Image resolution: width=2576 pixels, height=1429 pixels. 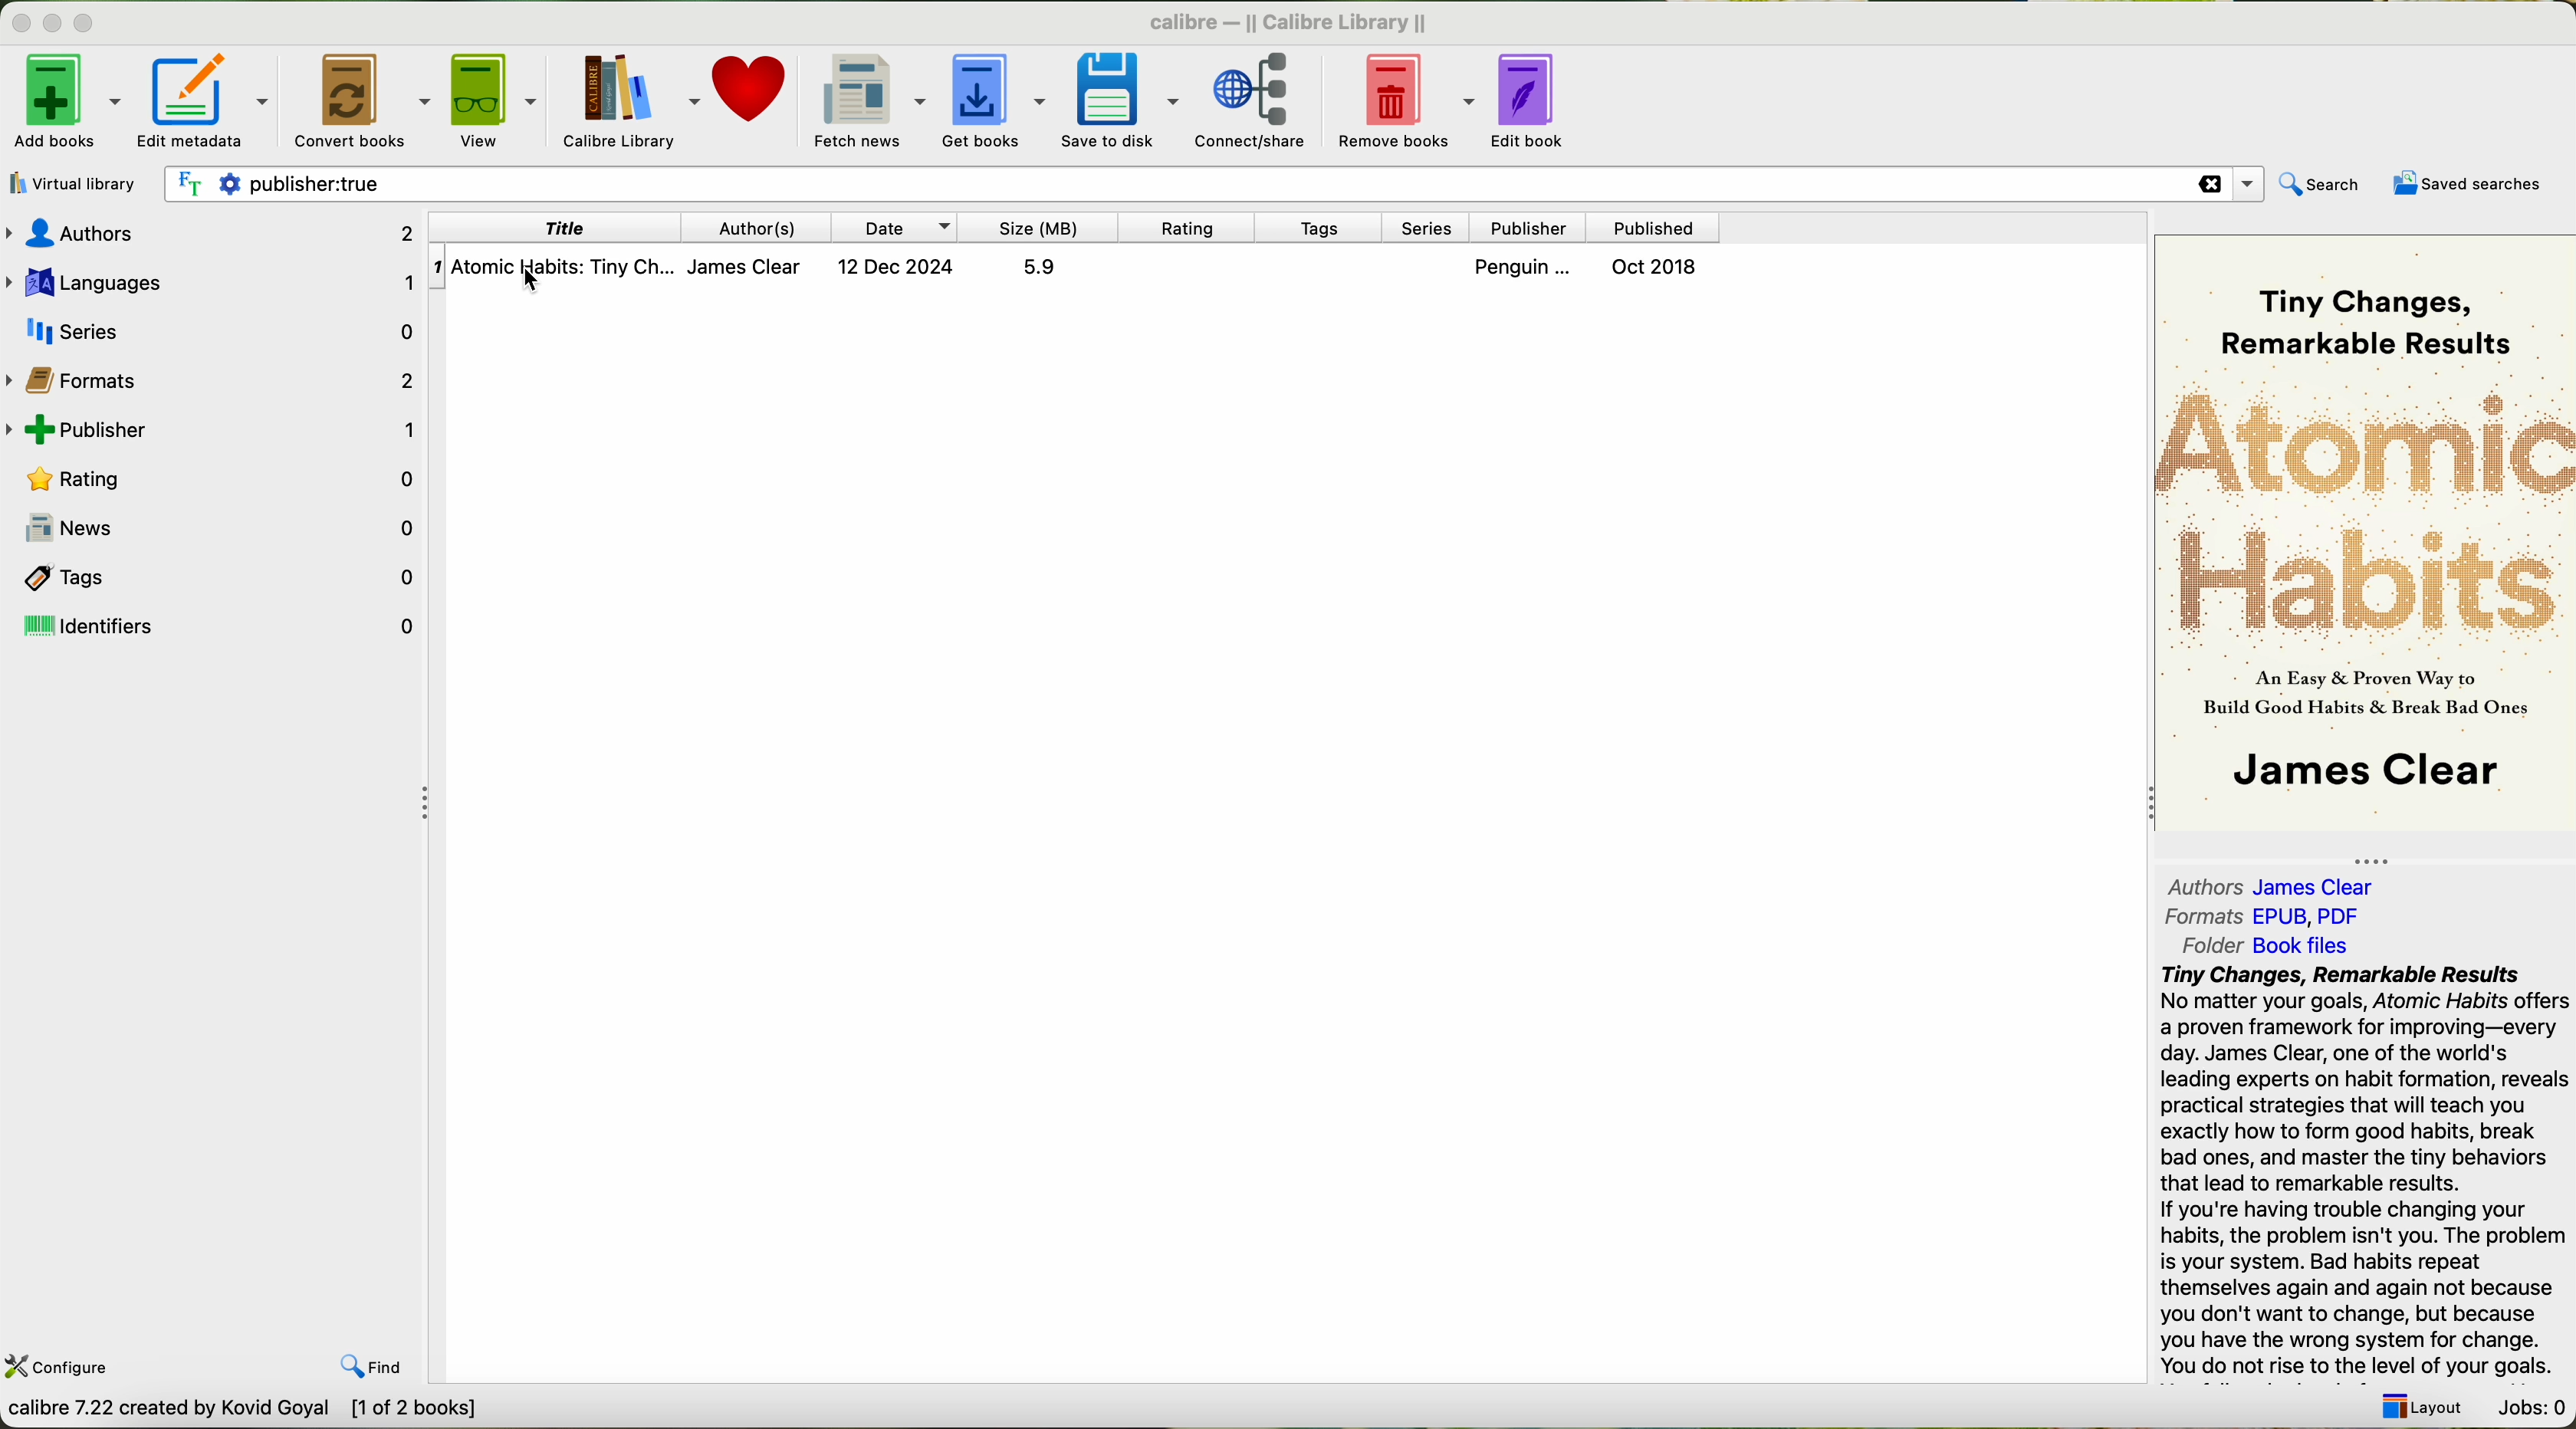 What do you see at coordinates (377, 1367) in the screenshot?
I see `find` at bounding box center [377, 1367].